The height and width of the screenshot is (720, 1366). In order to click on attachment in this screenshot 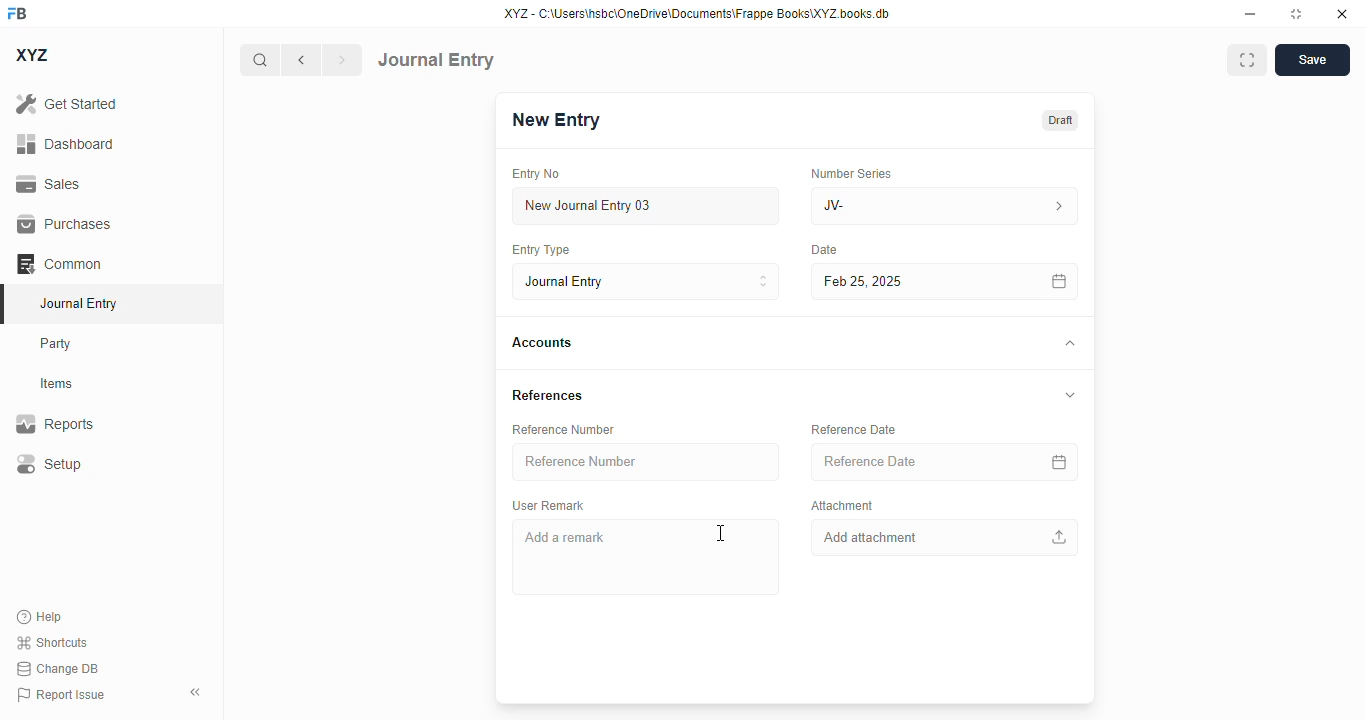, I will do `click(841, 506)`.